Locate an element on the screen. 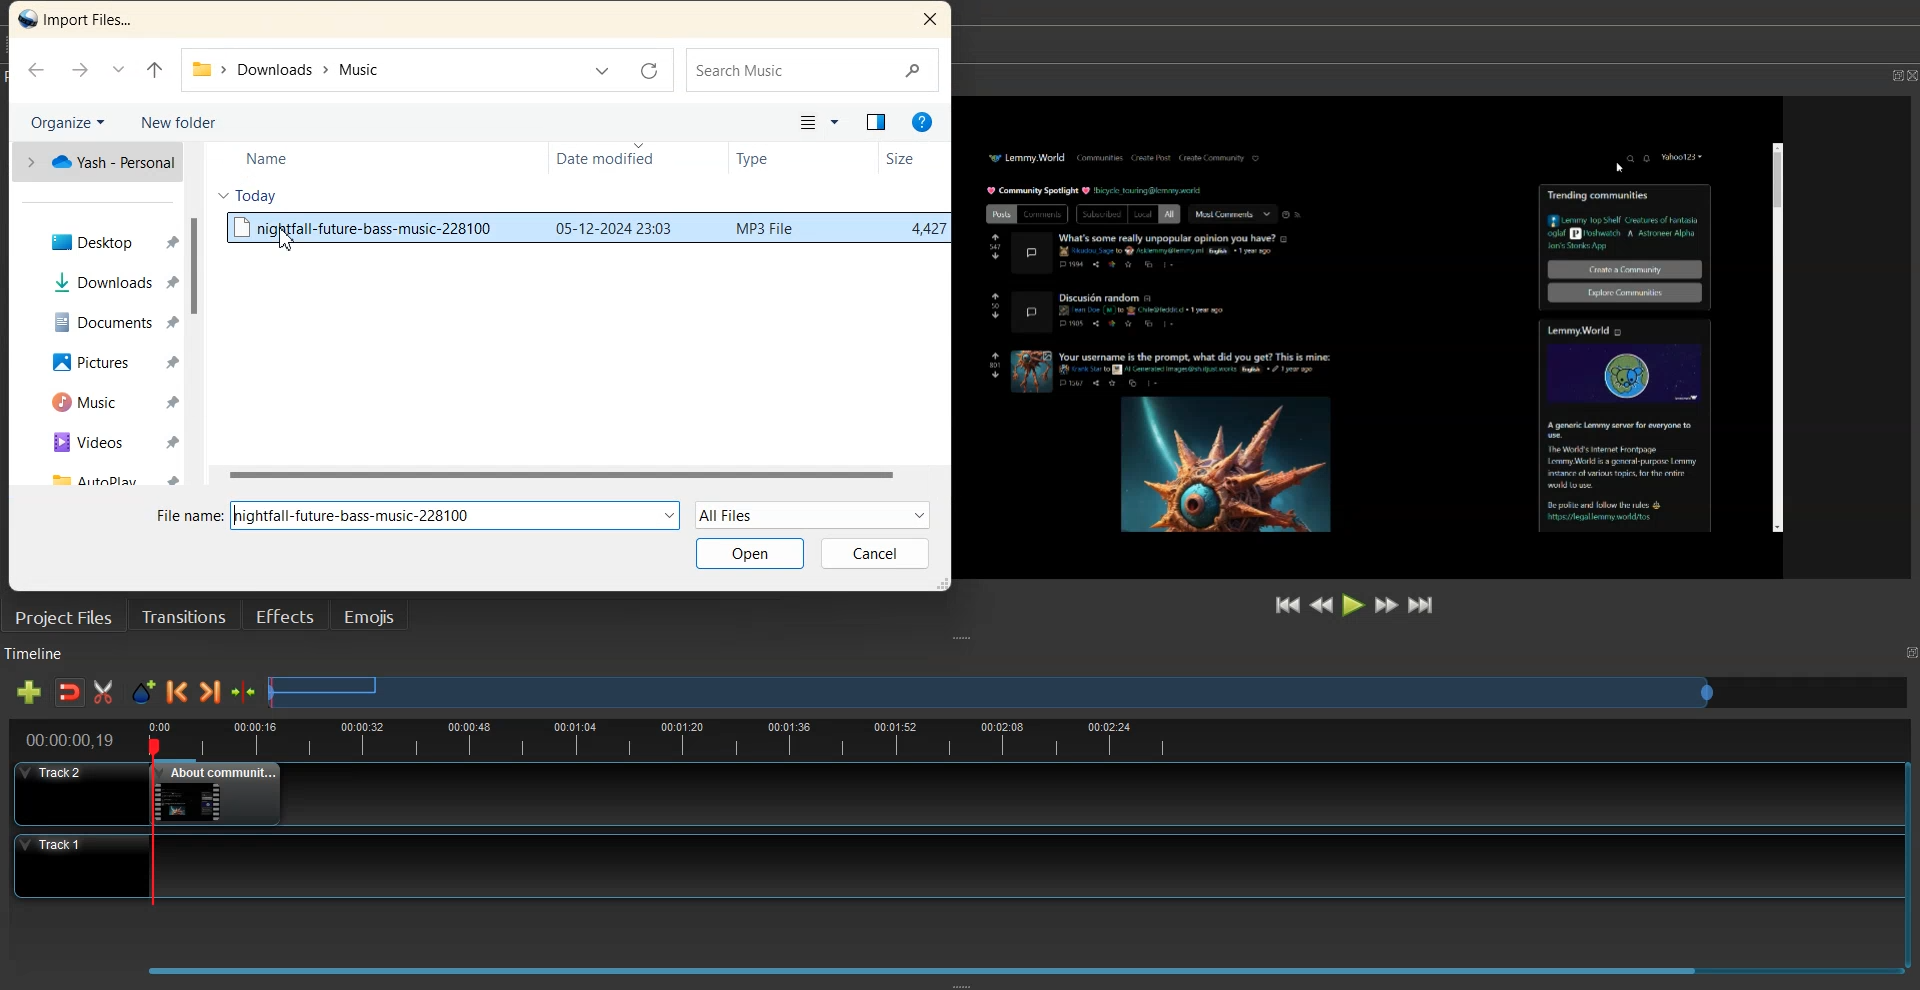 The image size is (1920, 990). Open is located at coordinates (751, 554).